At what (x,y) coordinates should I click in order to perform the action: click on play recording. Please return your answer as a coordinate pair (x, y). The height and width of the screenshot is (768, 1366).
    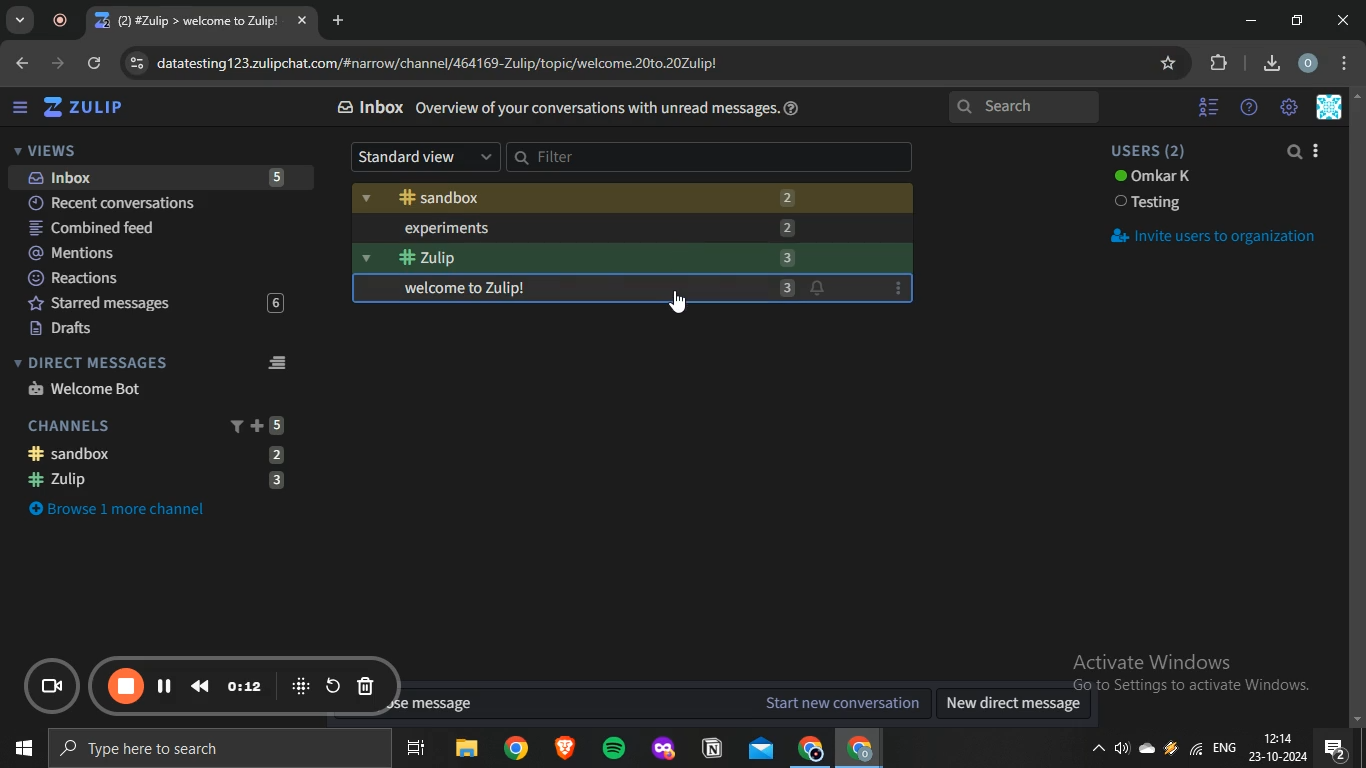
    Looking at the image, I should click on (165, 685).